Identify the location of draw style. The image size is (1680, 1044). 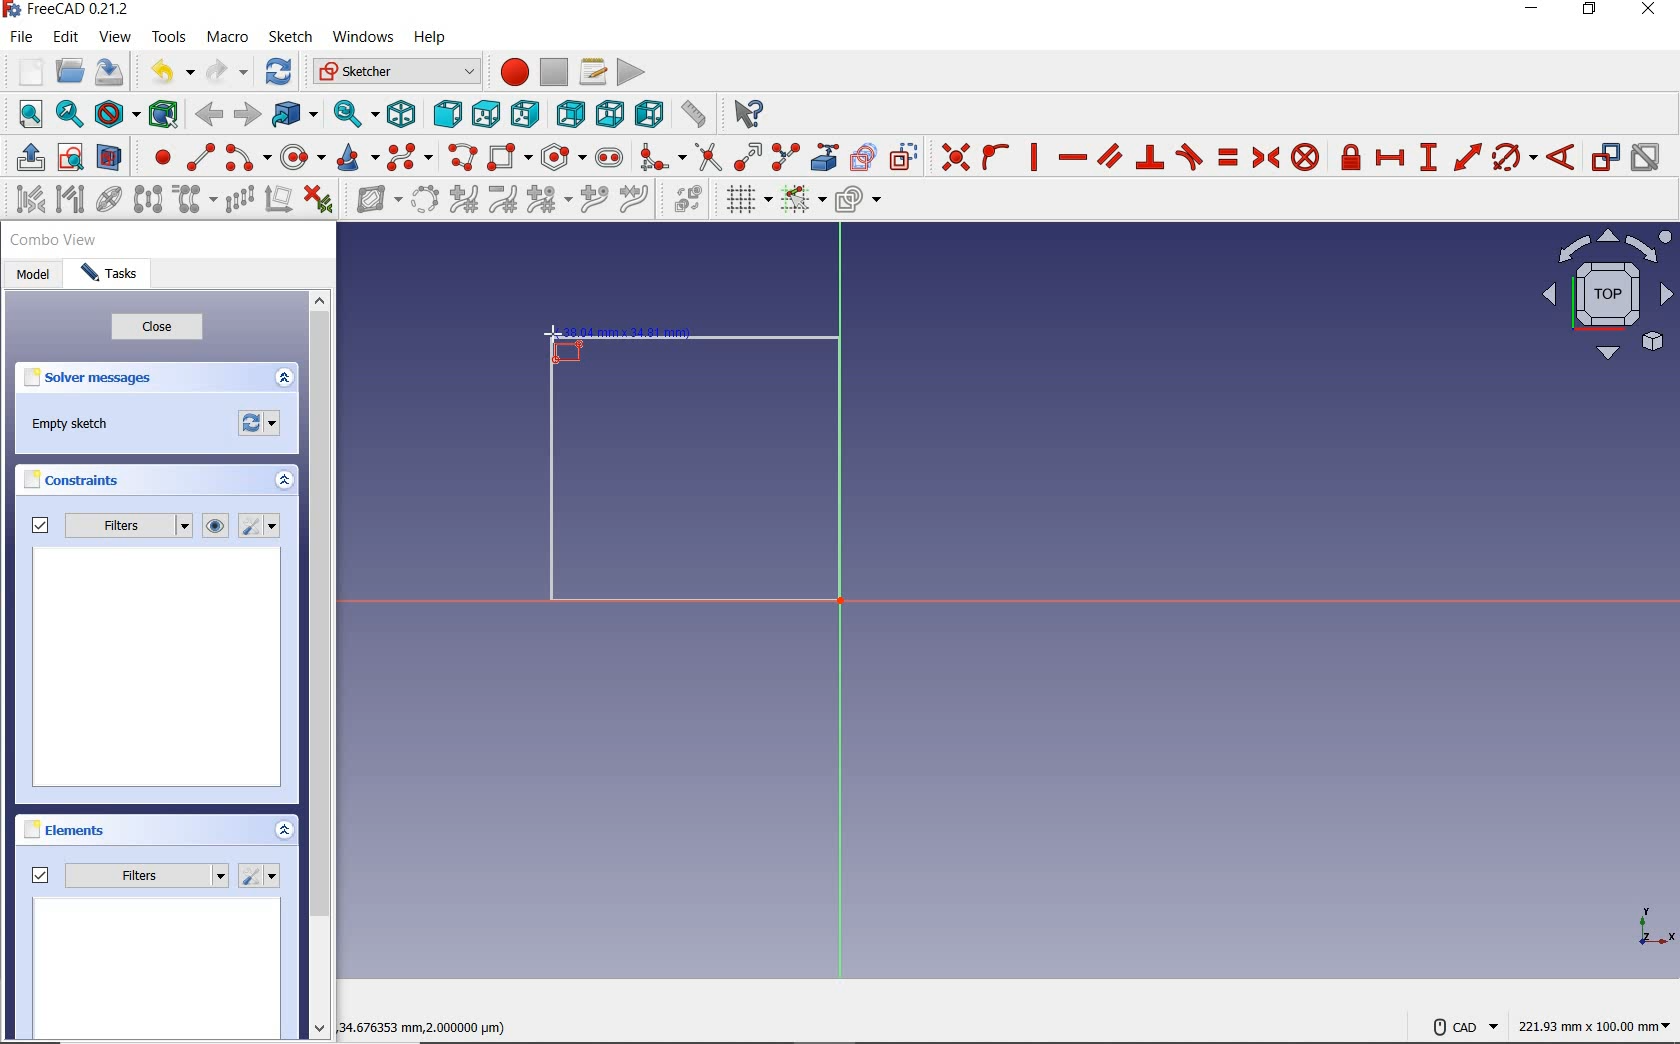
(115, 115).